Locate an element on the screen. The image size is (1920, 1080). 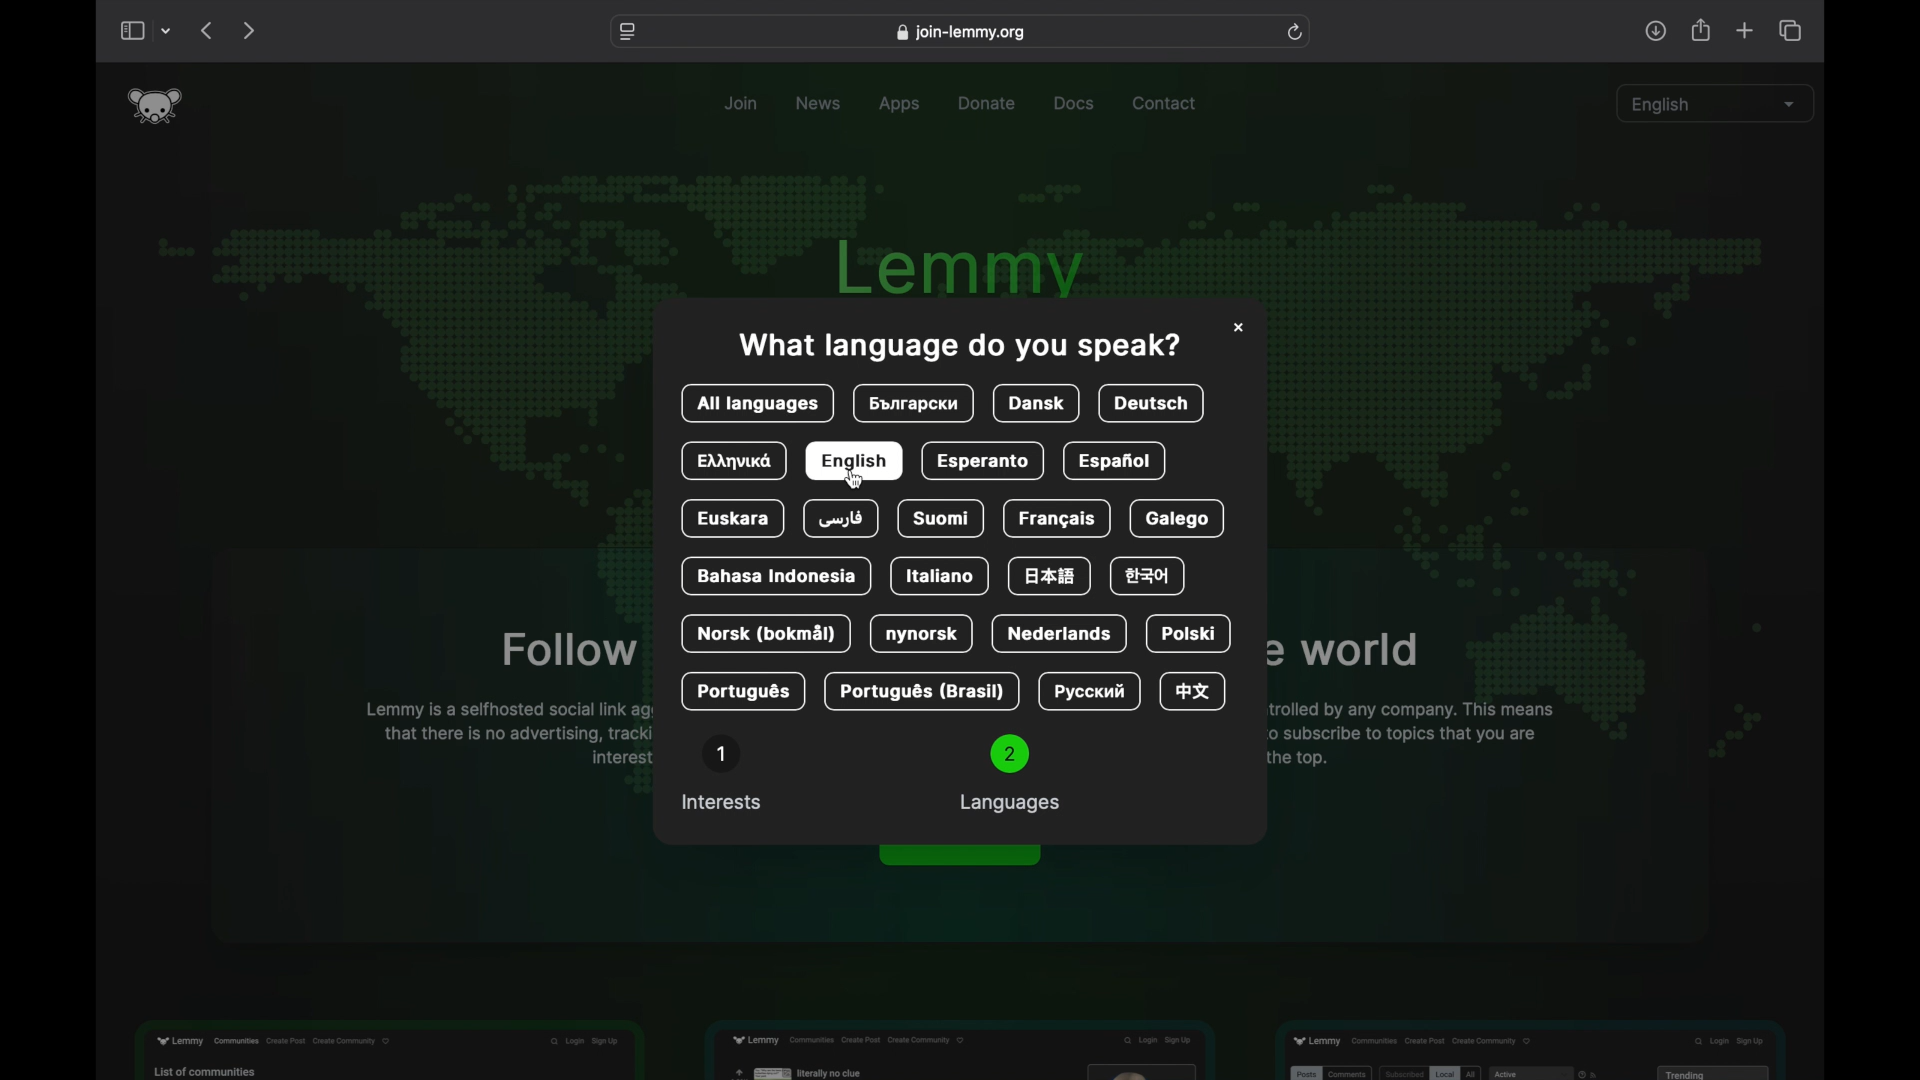
feature preview is located at coordinates (956, 1051).